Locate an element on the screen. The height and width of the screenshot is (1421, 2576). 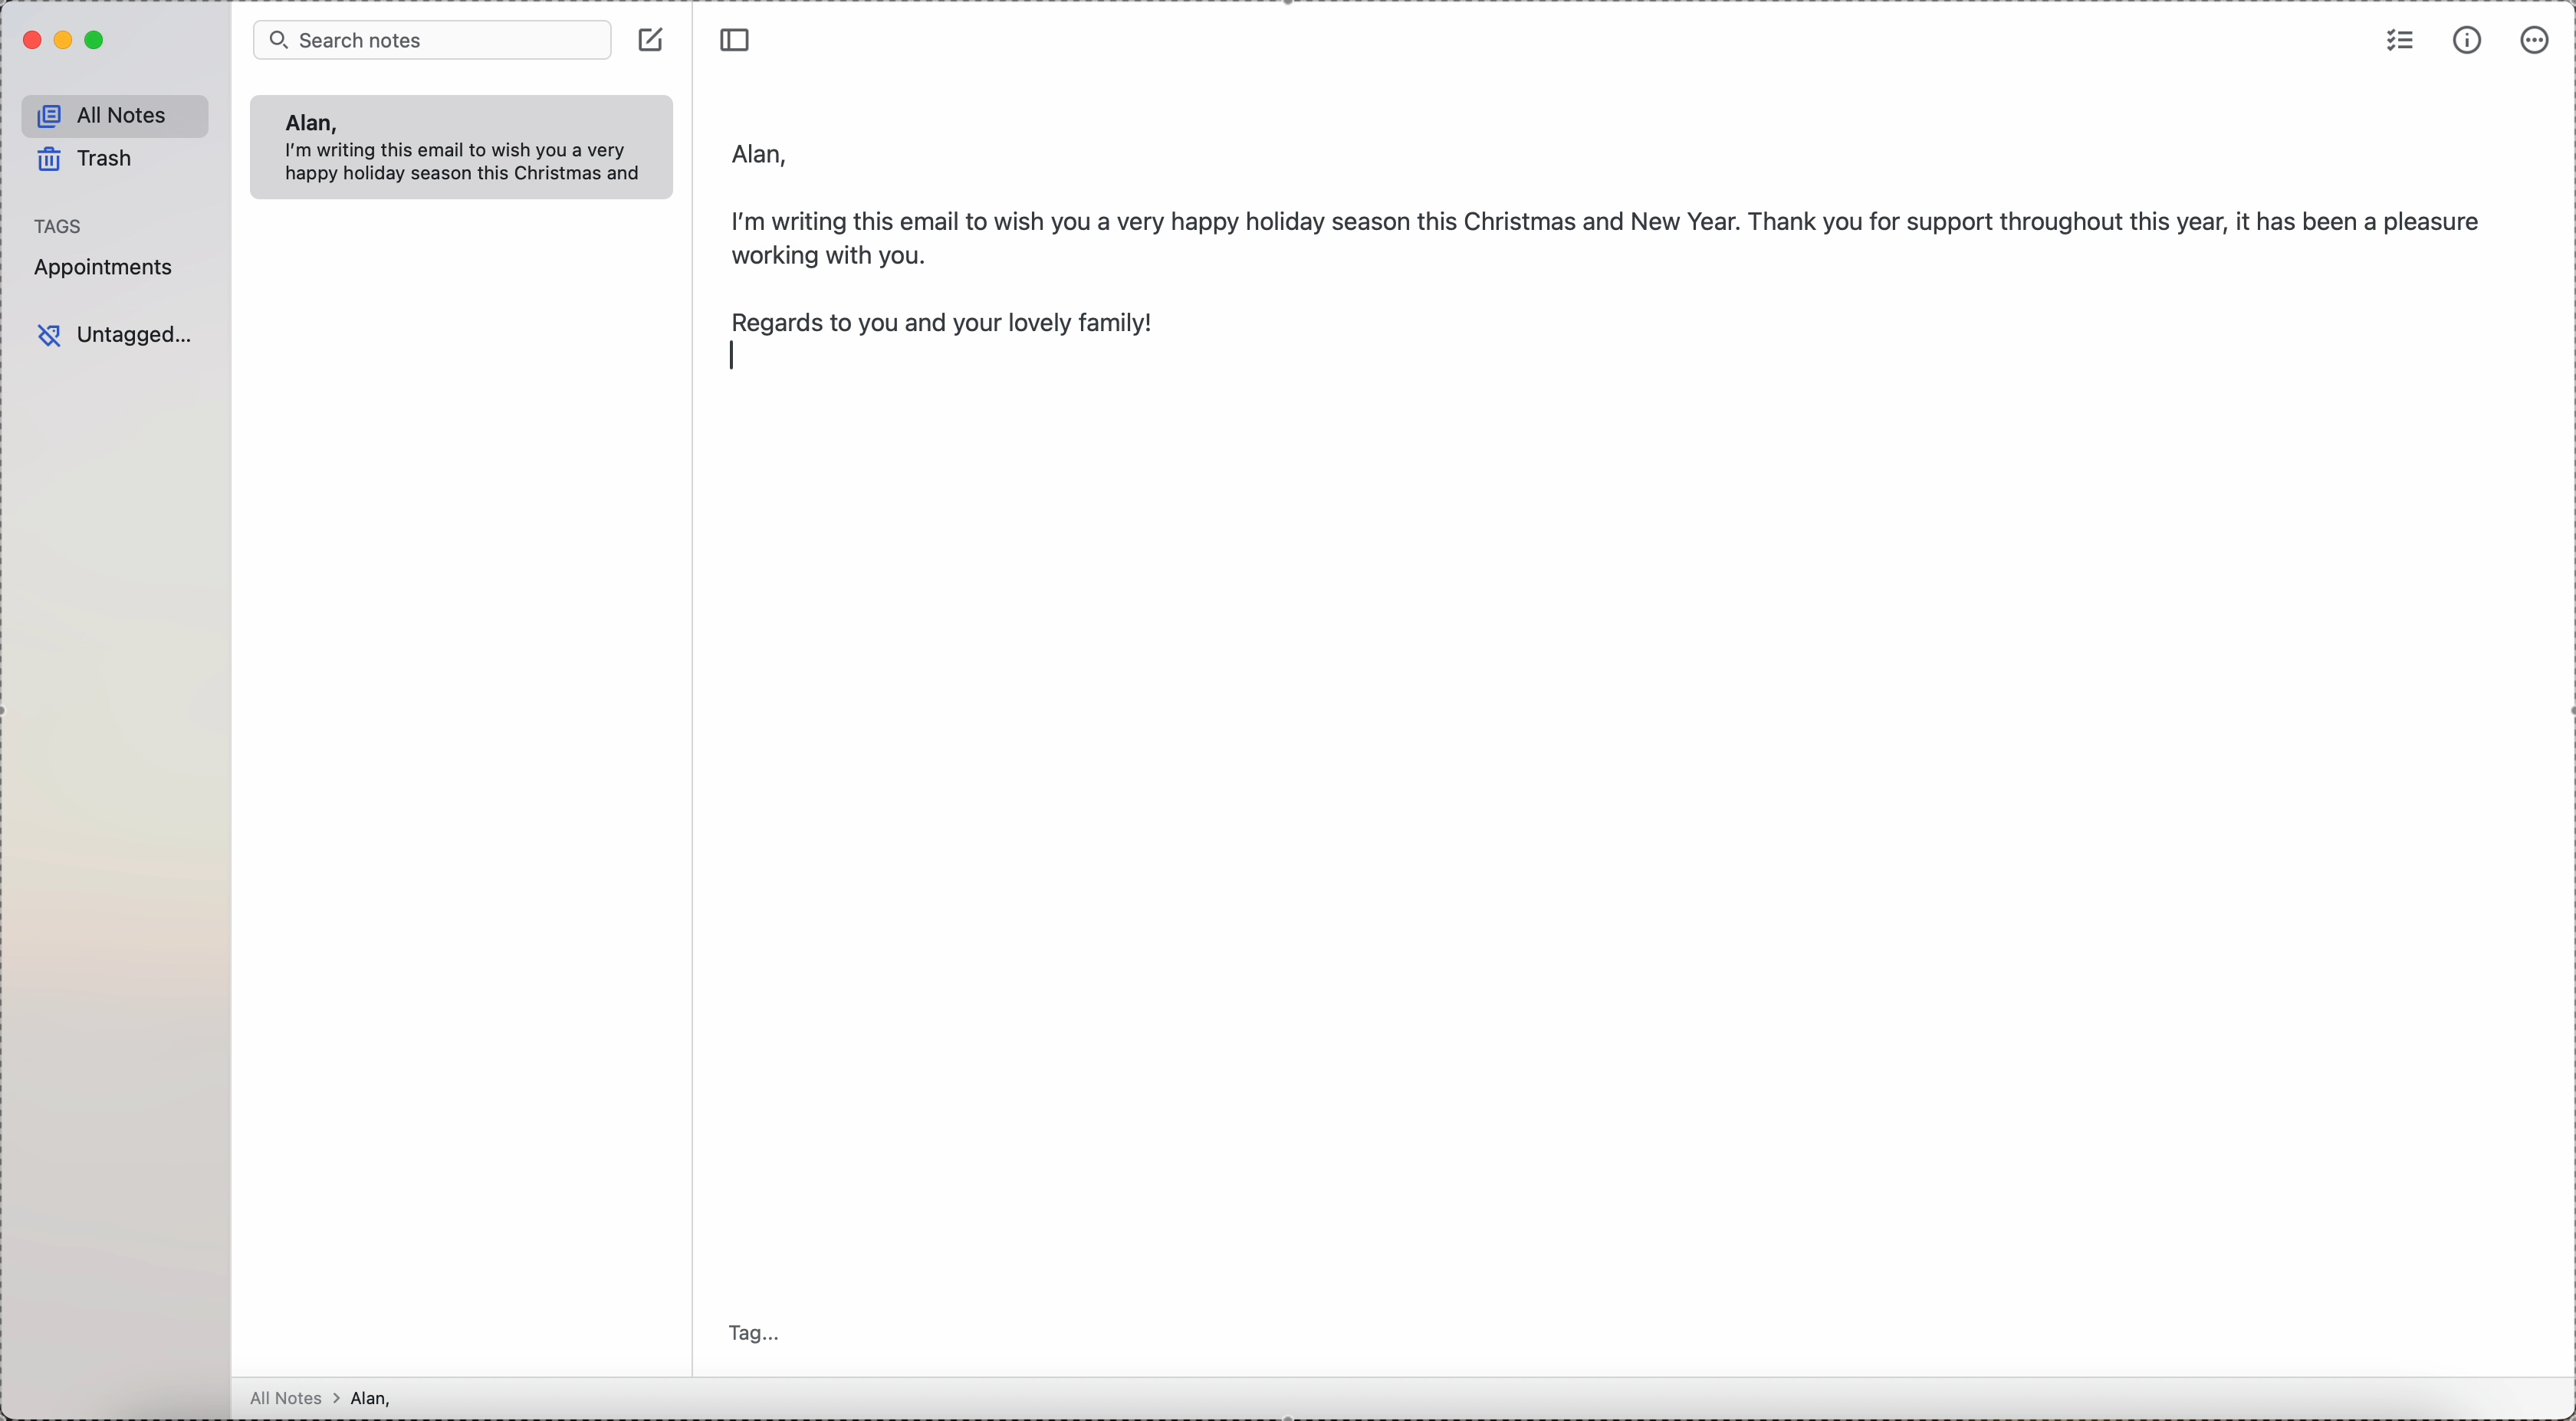
more options is located at coordinates (2536, 40).